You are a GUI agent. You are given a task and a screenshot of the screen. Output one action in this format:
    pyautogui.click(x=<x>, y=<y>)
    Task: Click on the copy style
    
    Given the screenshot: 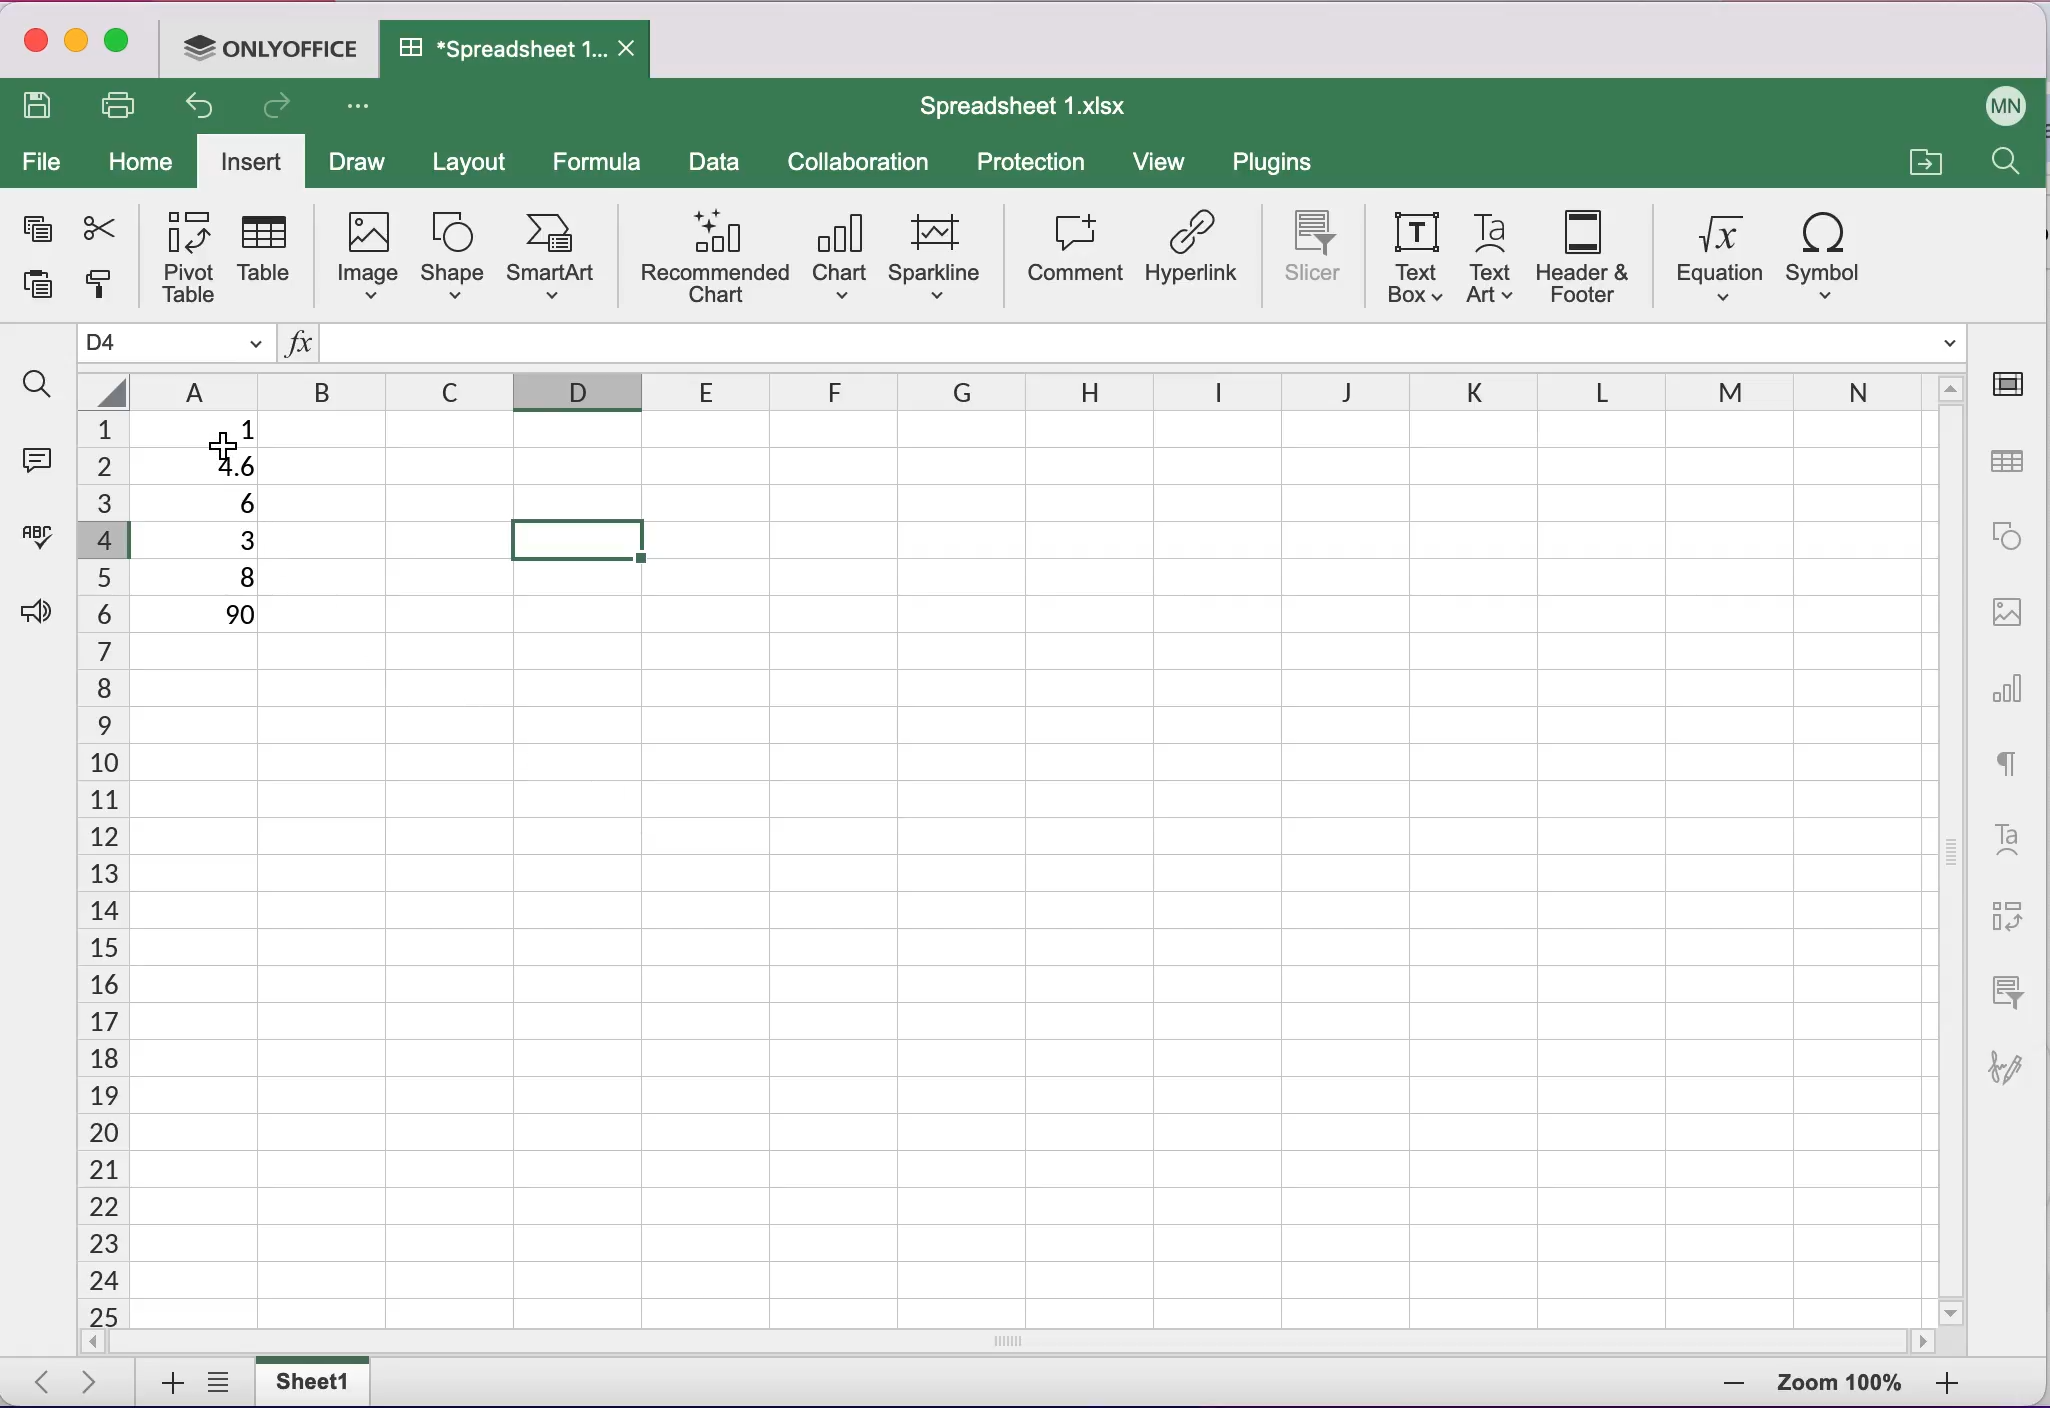 What is the action you would take?
    pyautogui.click(x=94, y=286)
    